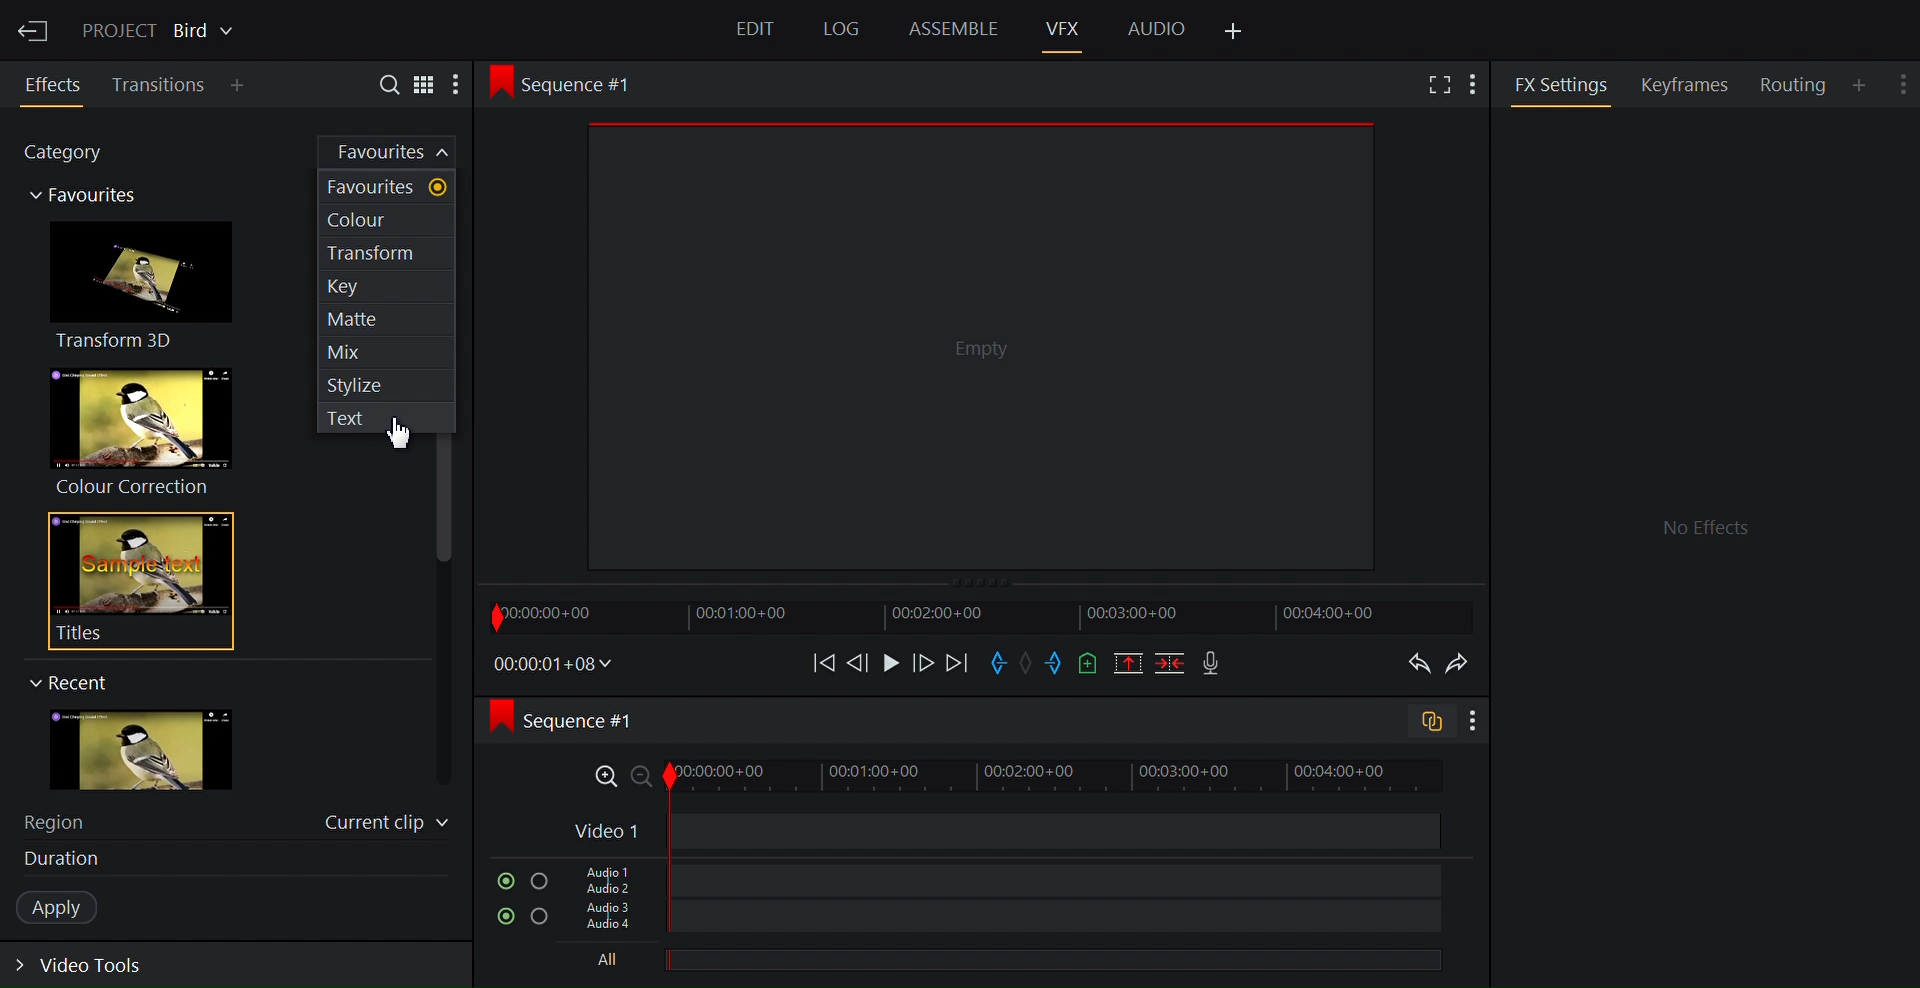 The image size is (1920, 988). What do you see at coordinates (388, 287) in the screenshot?
I see `Key` at bounding box center [388, 287].